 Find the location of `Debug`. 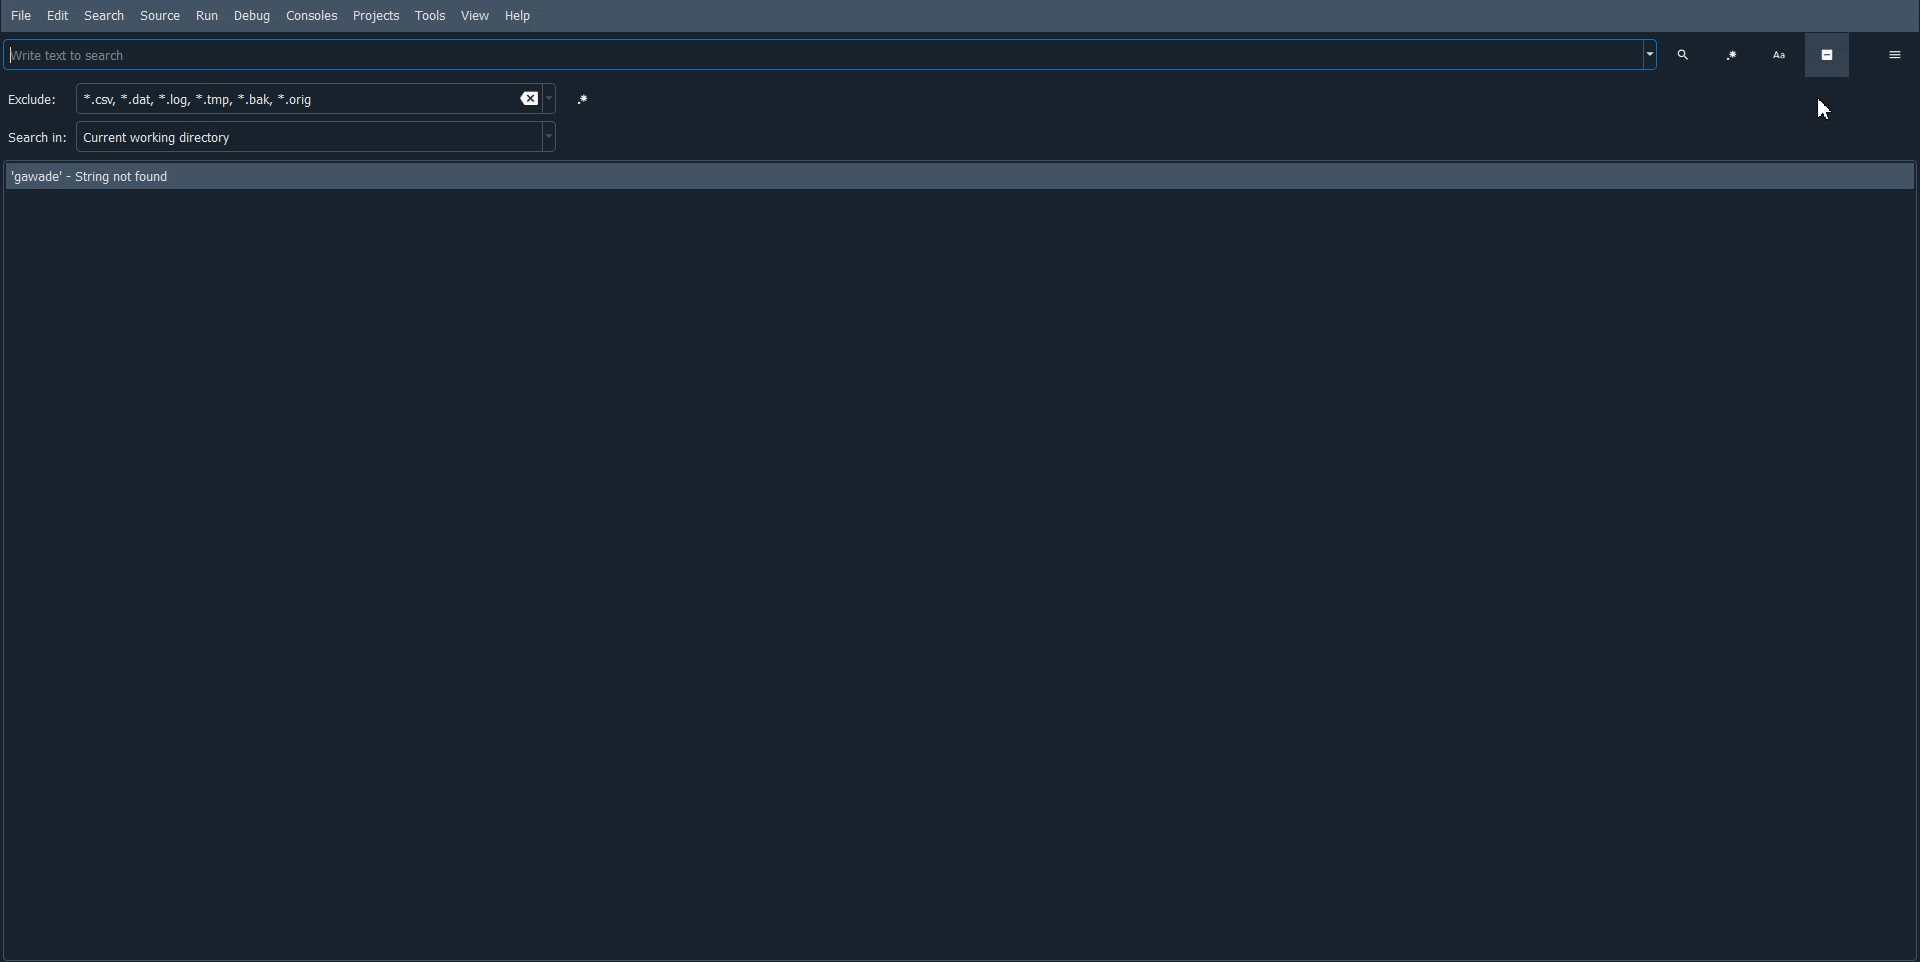

Debug is located at coordinates (251, 15).